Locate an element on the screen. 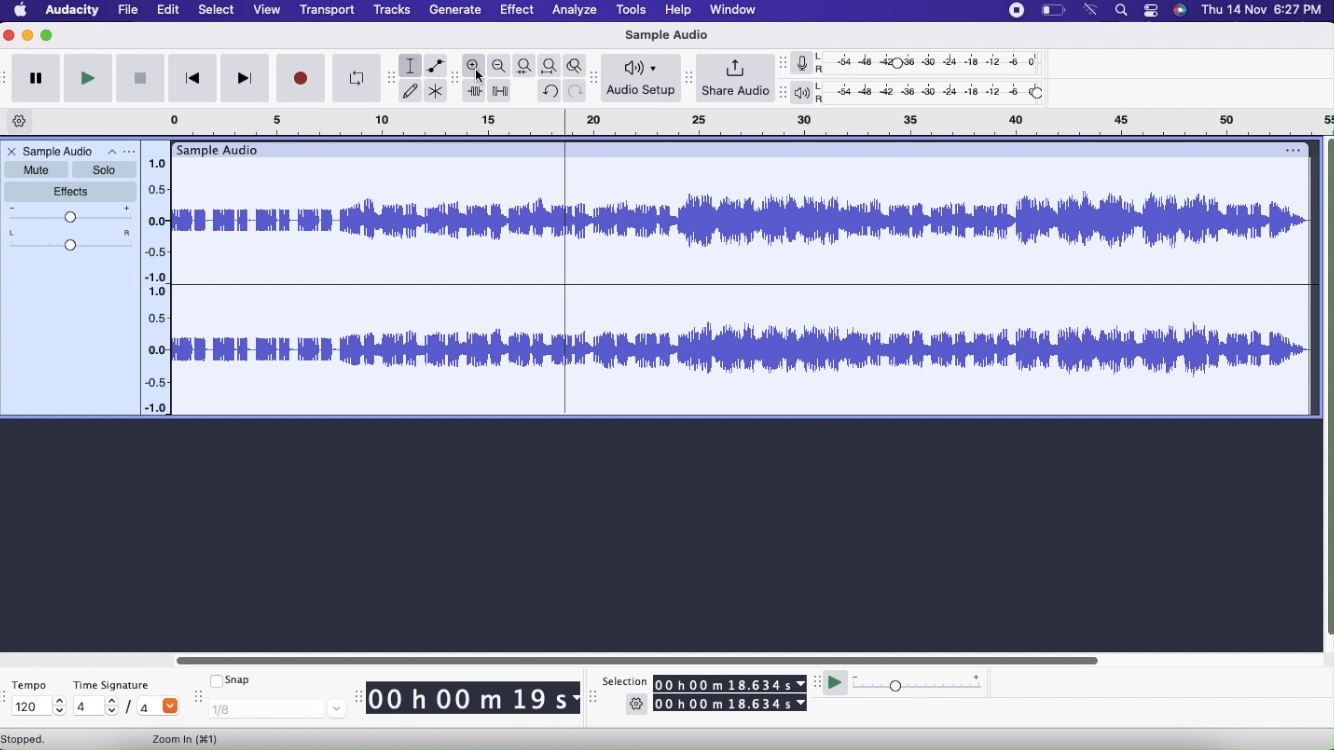  Mute is located at coordinates (35, 170).